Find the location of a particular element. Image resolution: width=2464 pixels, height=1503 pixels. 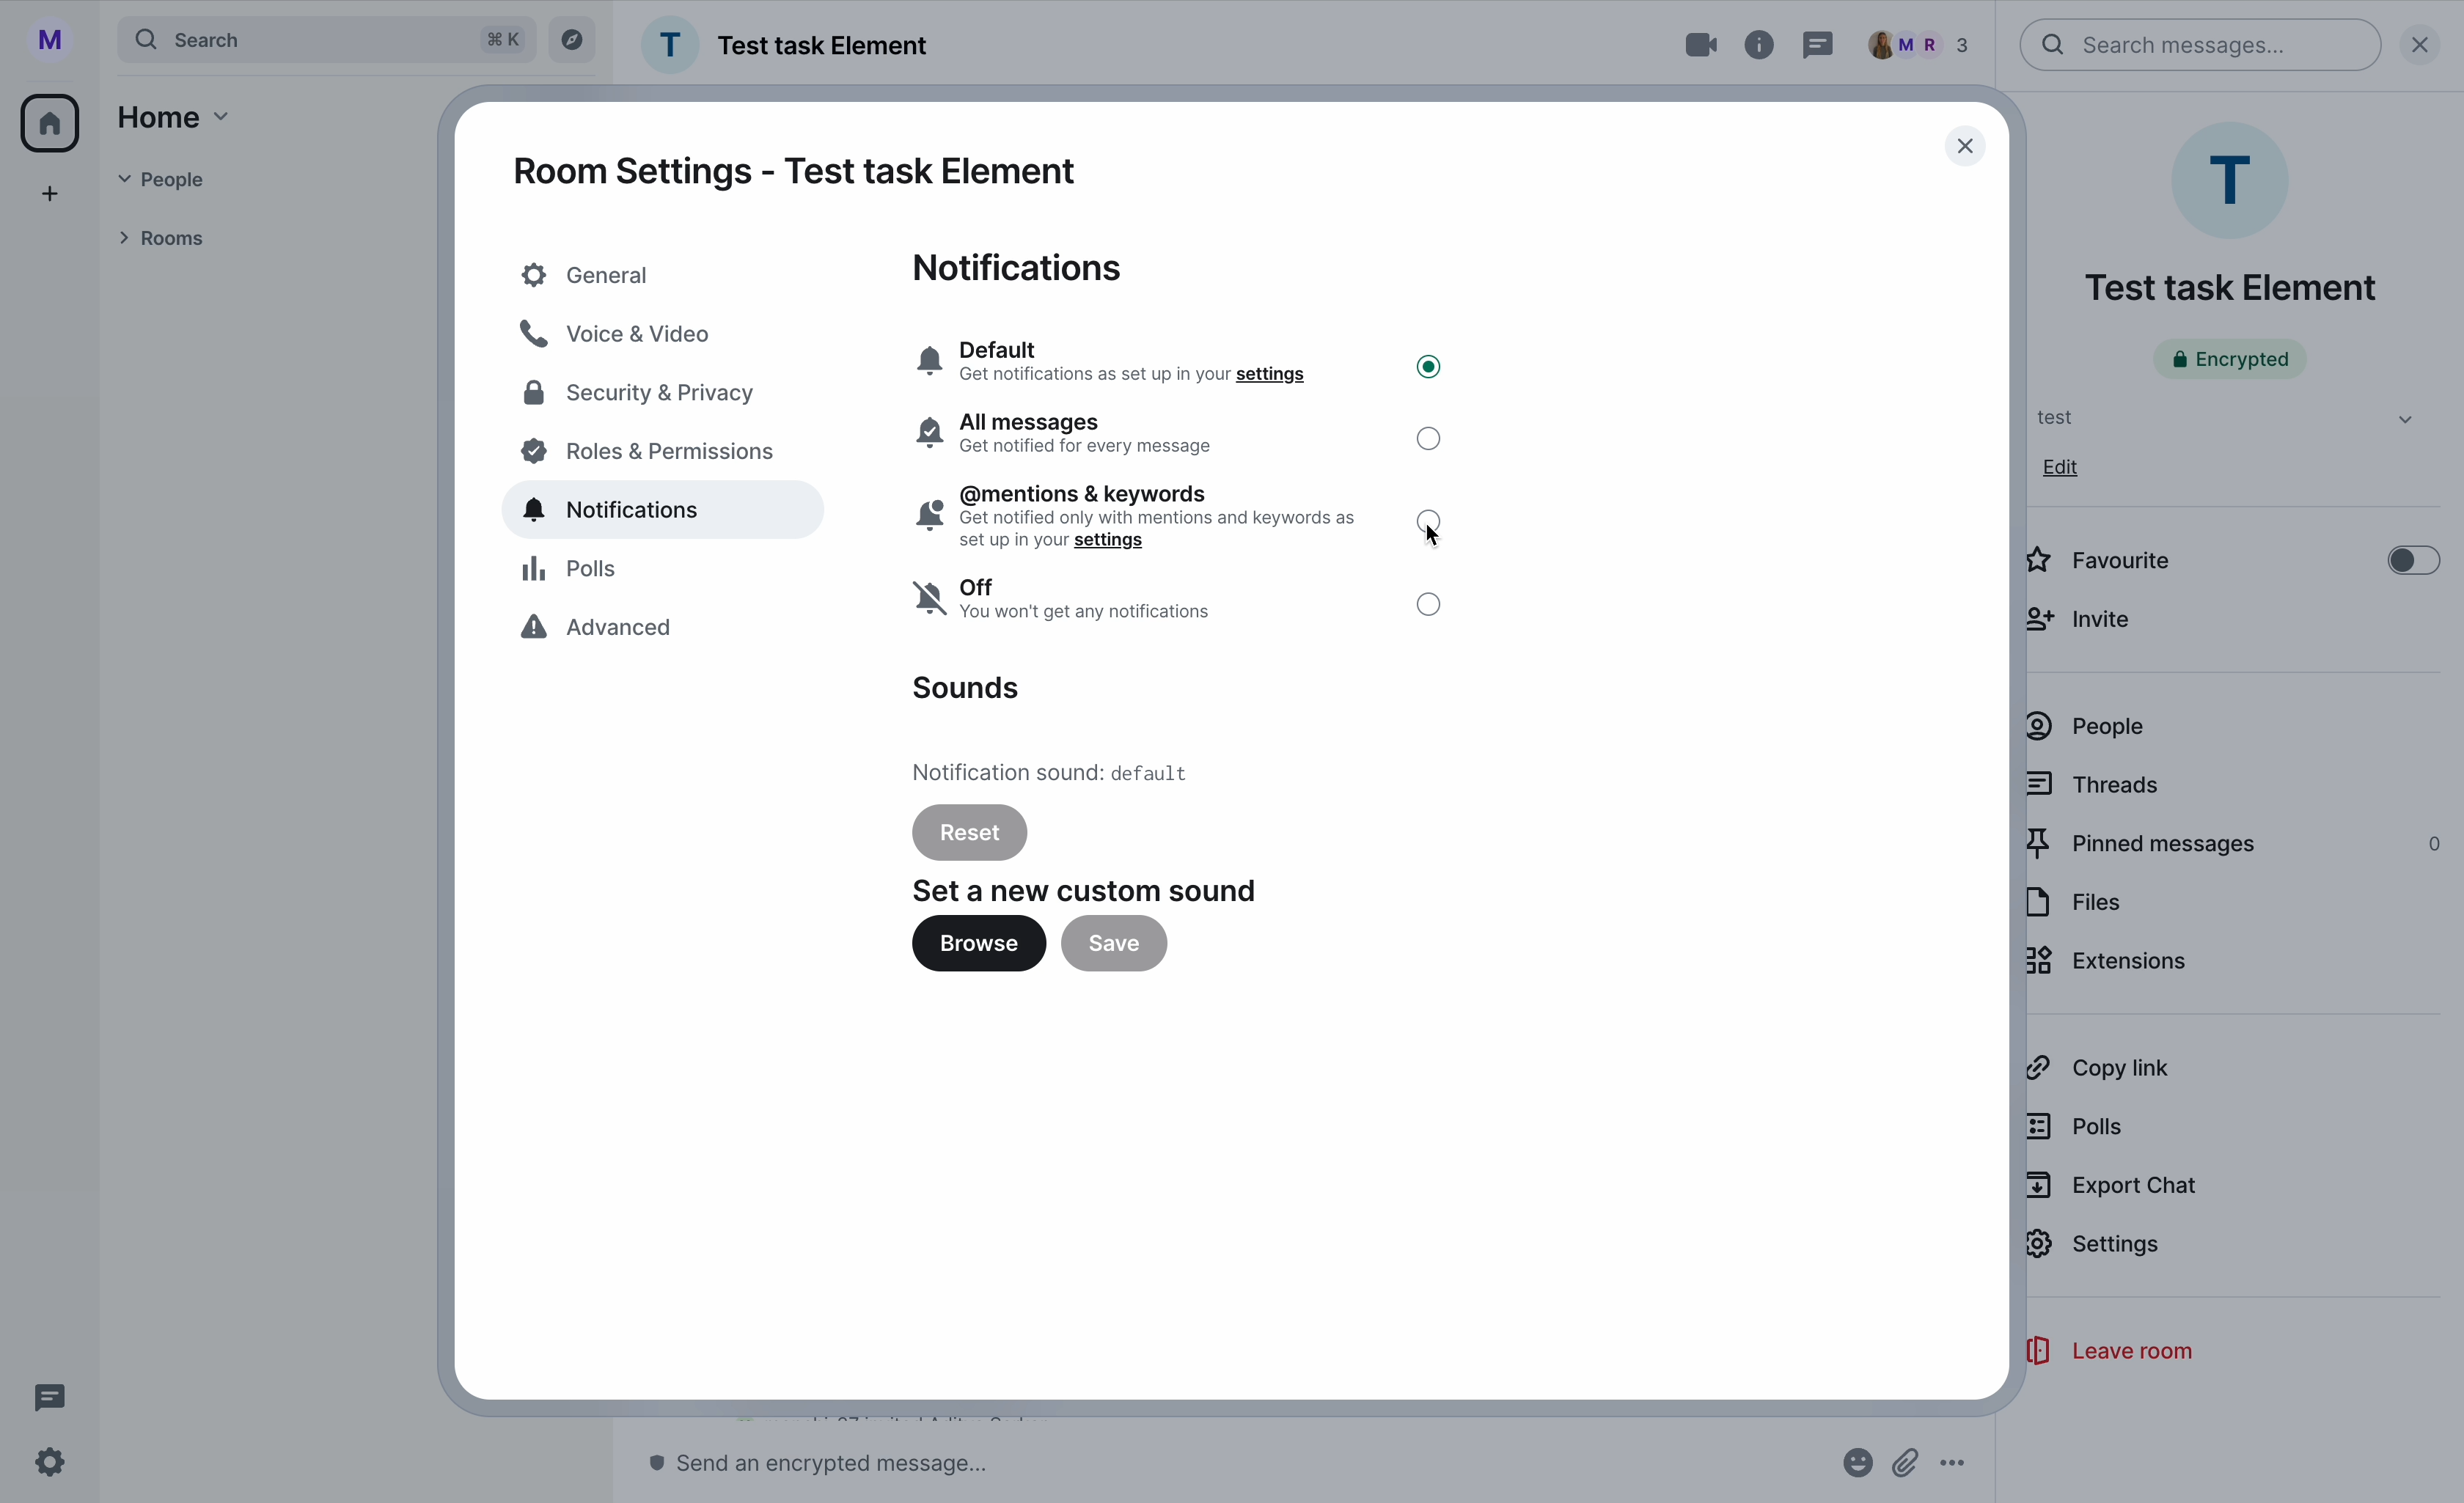

attach file is located at coordinates (1908, 1463).